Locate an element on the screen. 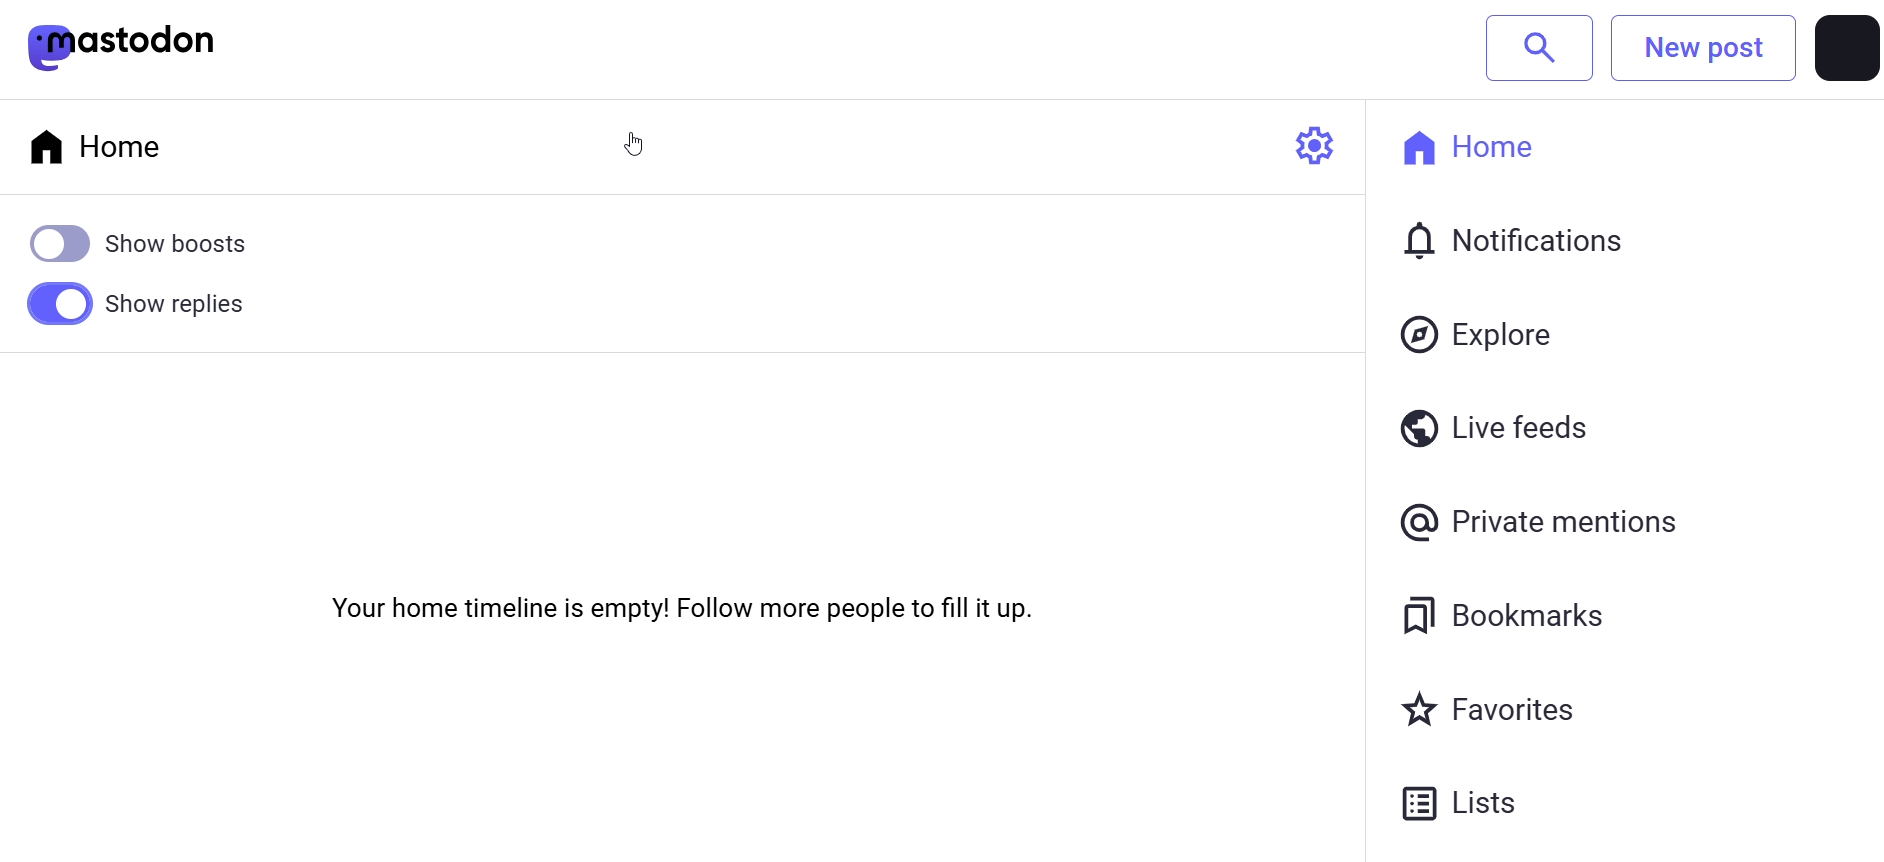 Image resolution: width=1884 pixels, height=862 pixels. profile is located at coordinates (1849, 52).